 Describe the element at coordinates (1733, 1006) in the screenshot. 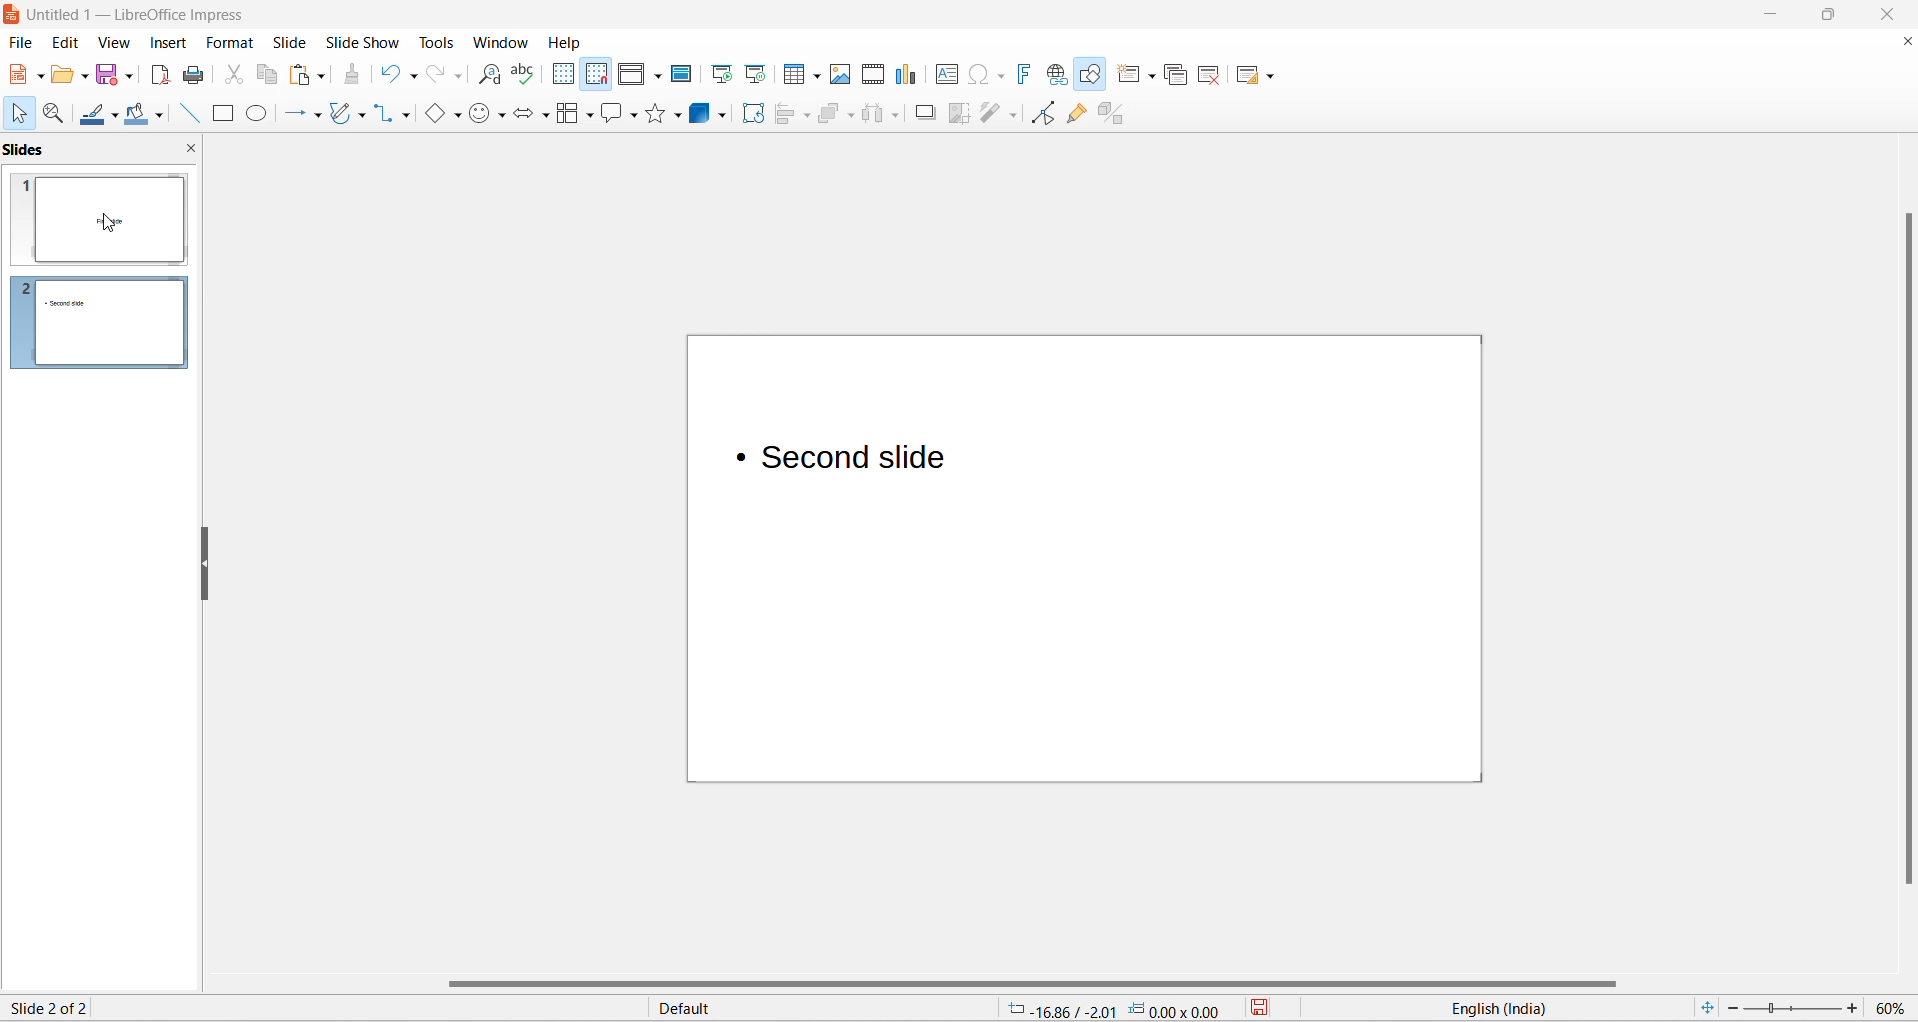

I see `decrease zoom` at that location.